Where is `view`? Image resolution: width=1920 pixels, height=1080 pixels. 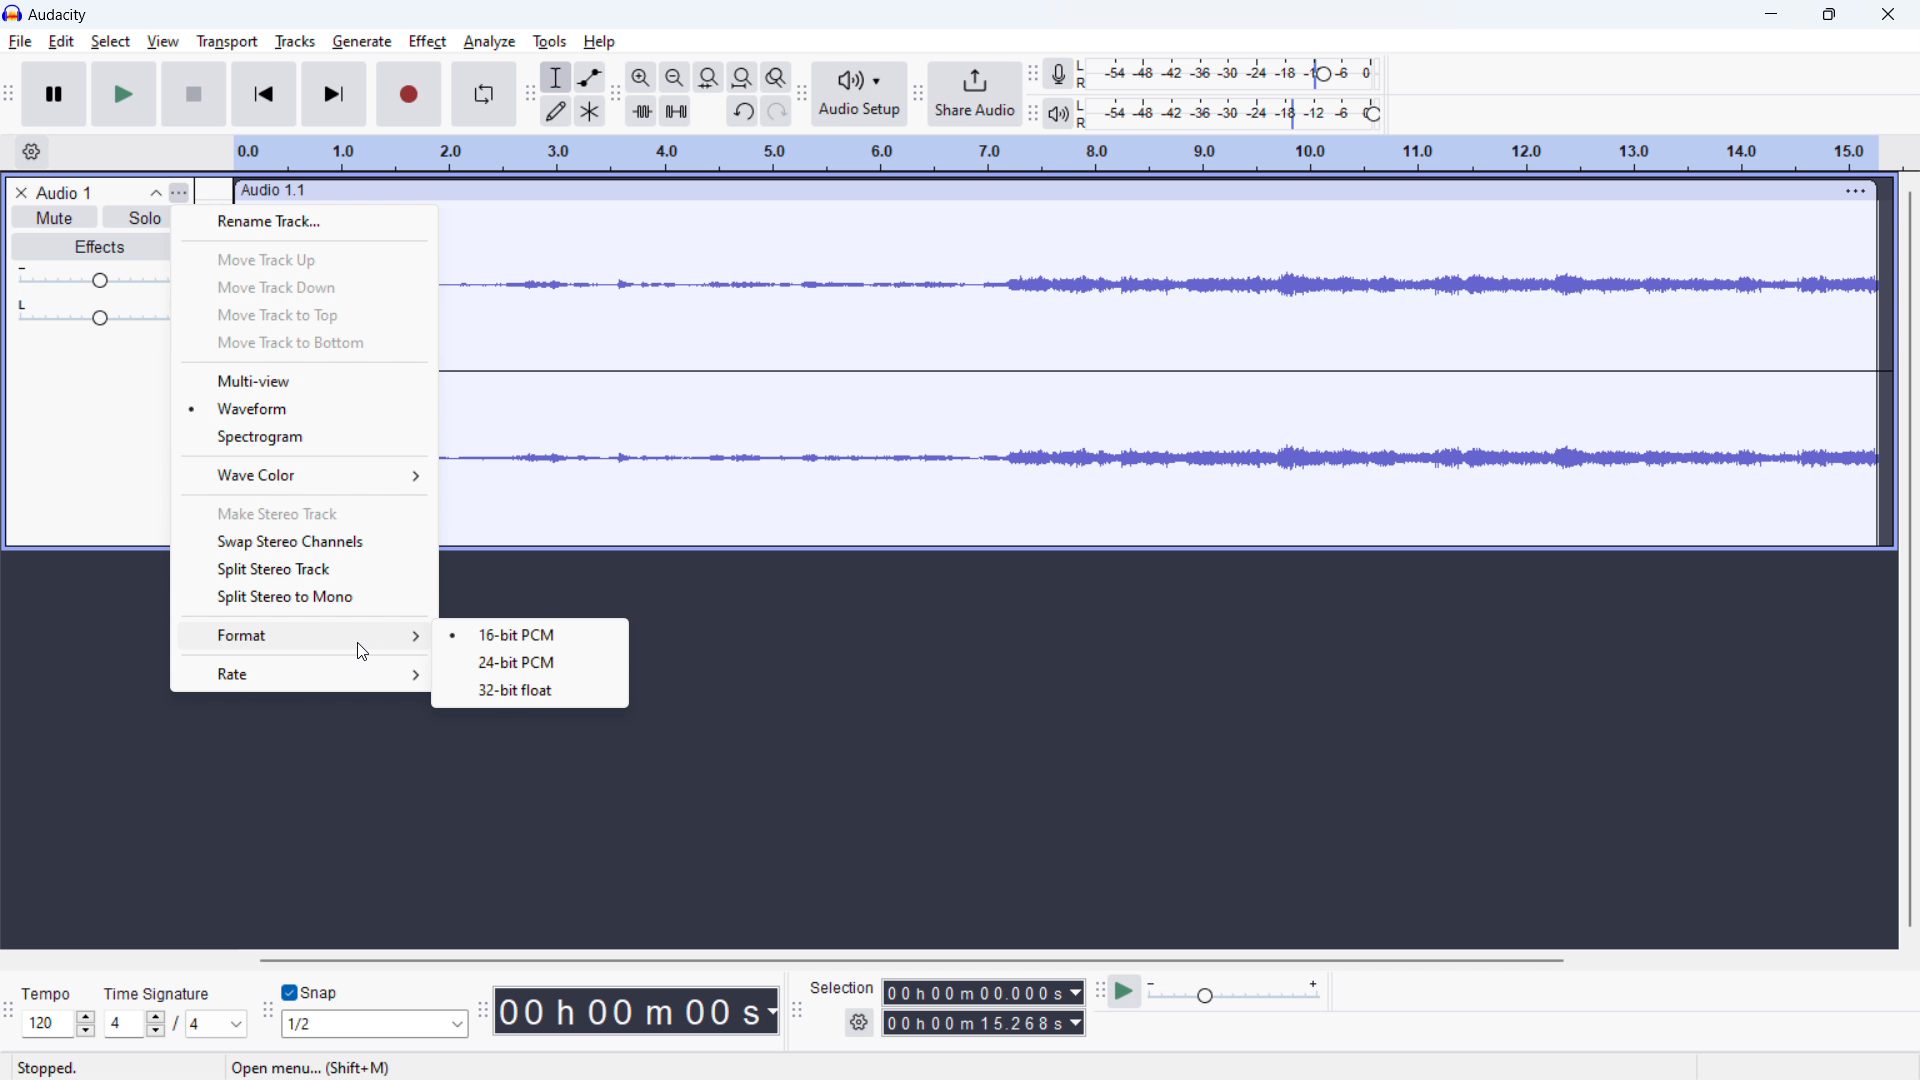 view is located at coordinates (162, 42).